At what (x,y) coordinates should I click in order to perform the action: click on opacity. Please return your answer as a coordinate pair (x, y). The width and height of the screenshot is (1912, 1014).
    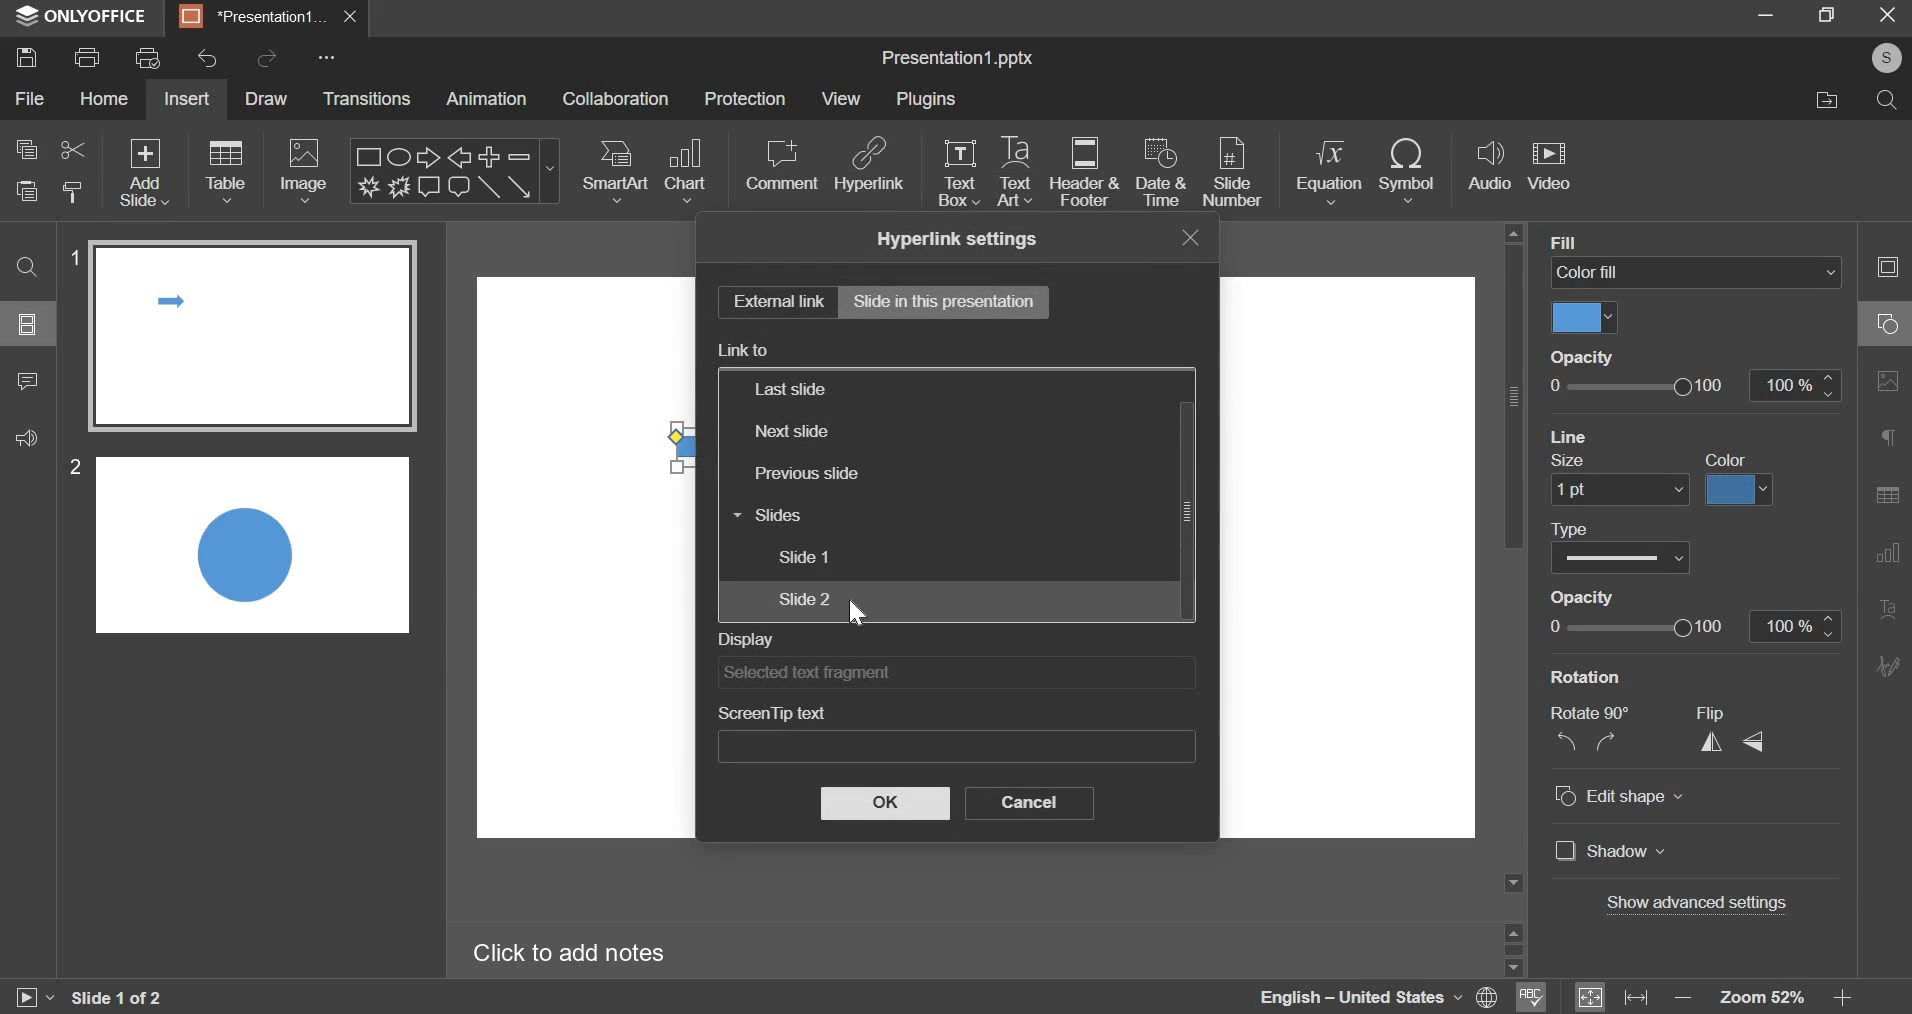
    Looking at the image, I should click on (1591, 356).